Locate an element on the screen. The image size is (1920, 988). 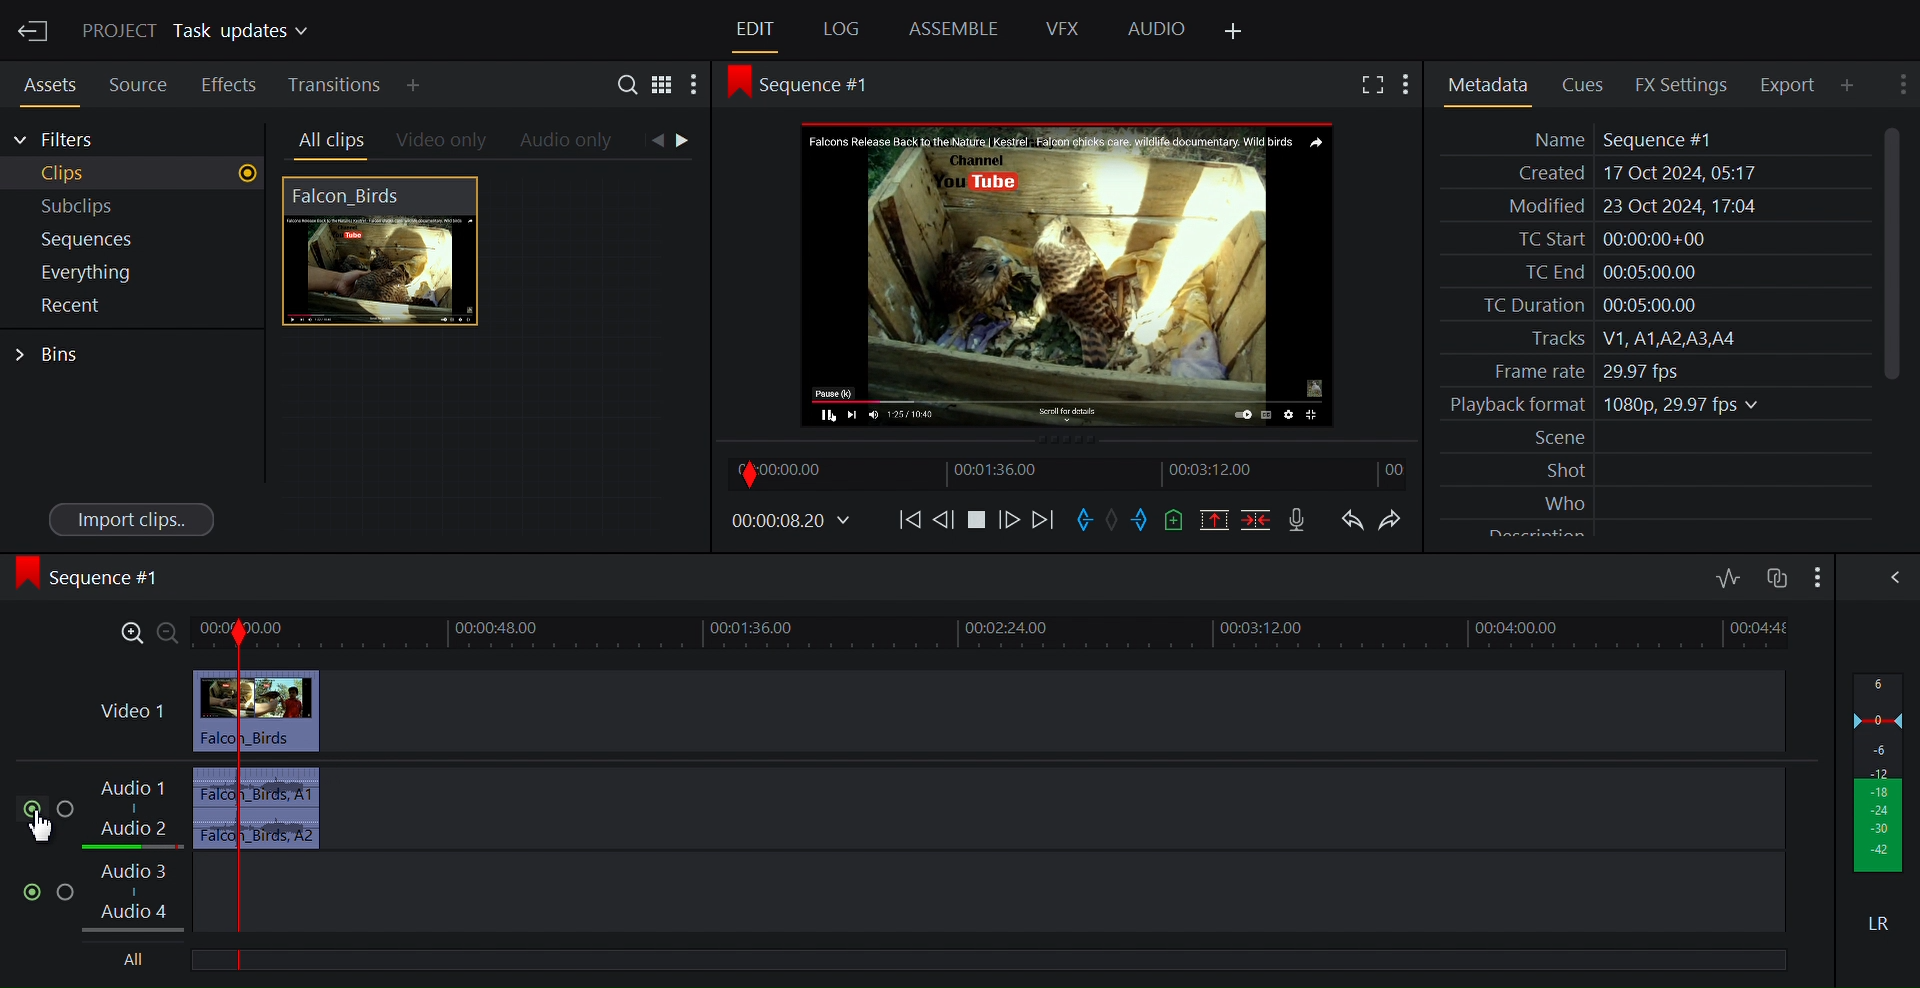
Audio output level dB is located at coordinates (1880, 772).